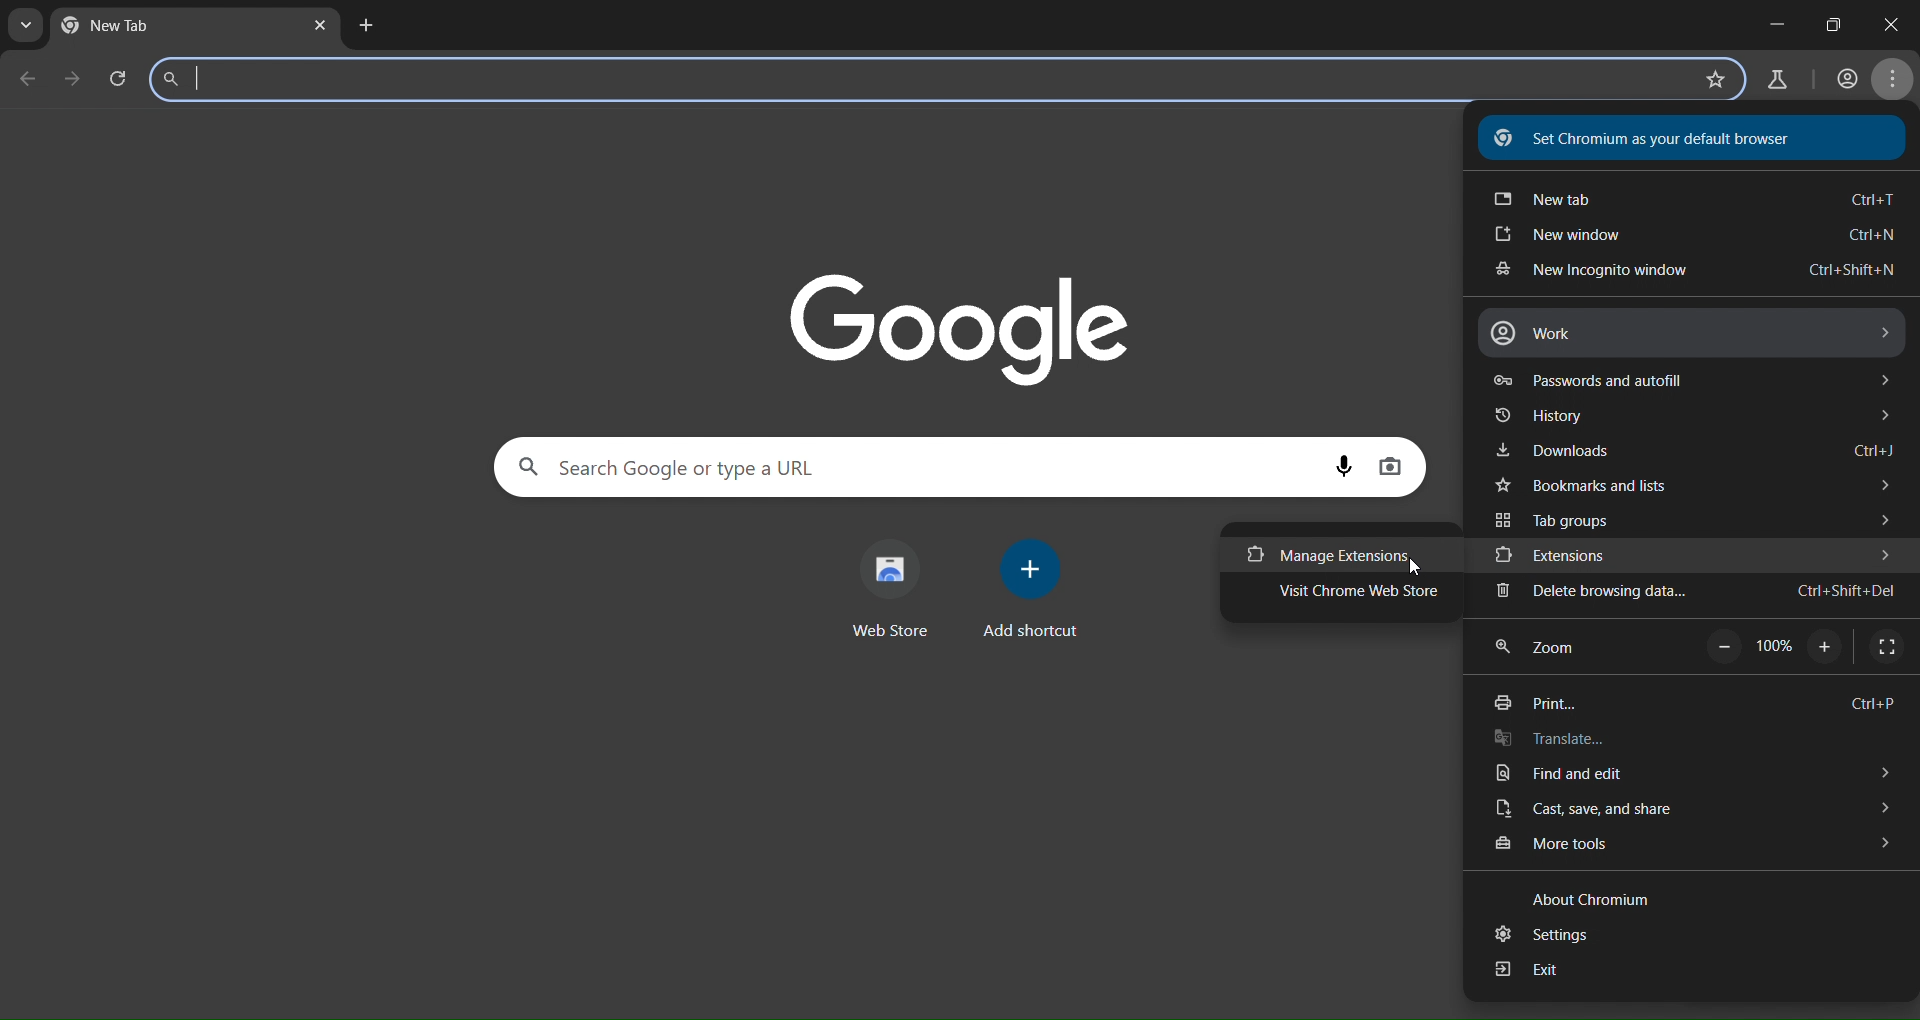  Describe the element at coordinates (1392, 467) in the screenshot. I see `image display` at that location.